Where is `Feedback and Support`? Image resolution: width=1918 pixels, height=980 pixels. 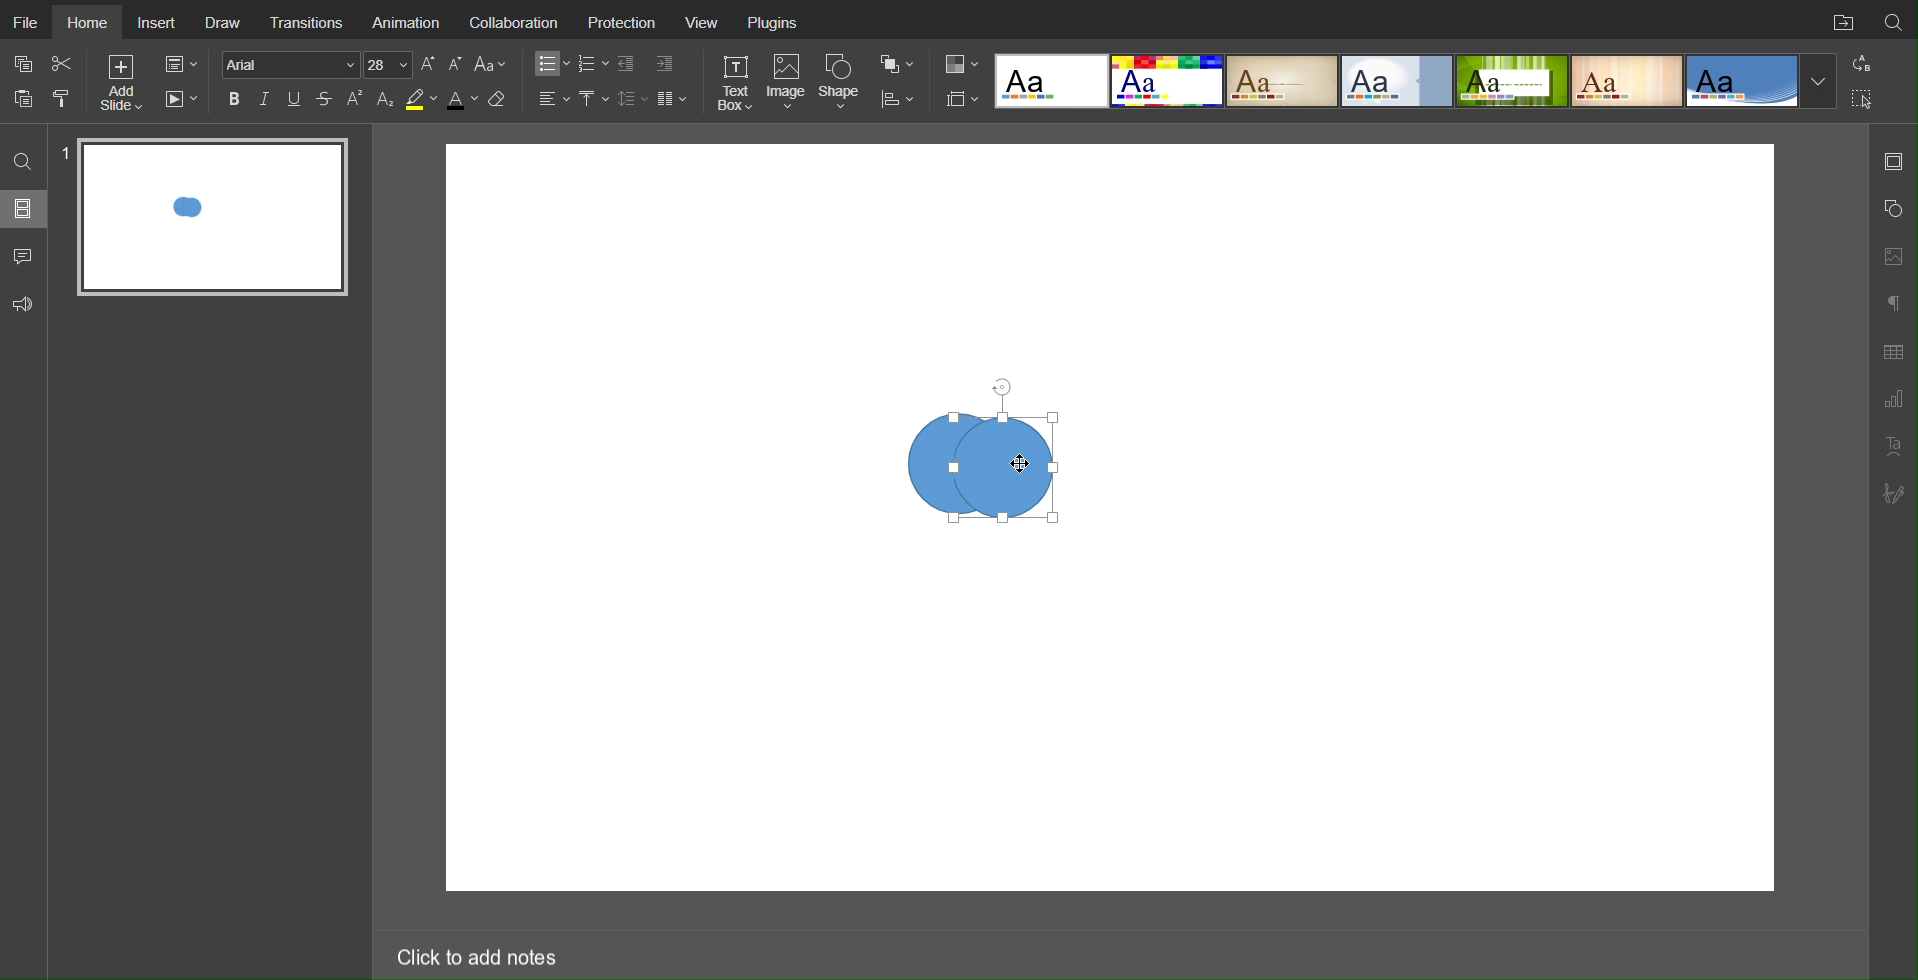
Feedback and Support is located at coordinates (23, 305).